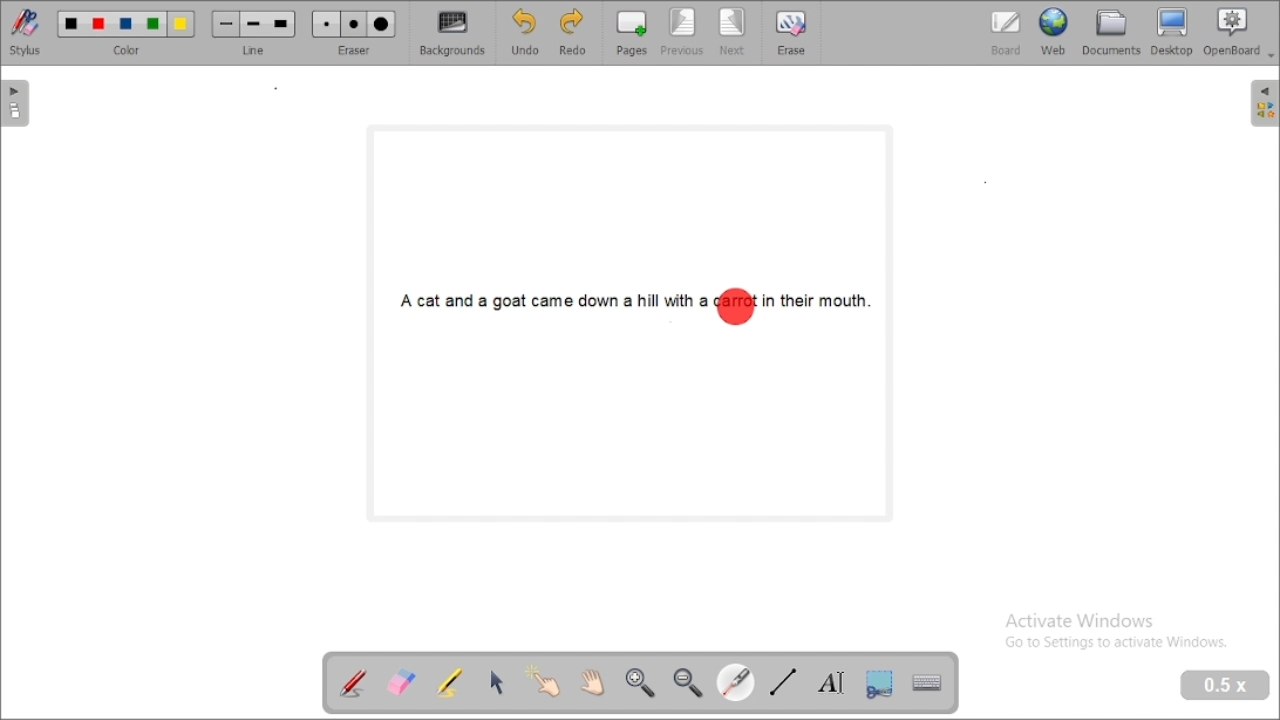 The image size is (1280, 720). Describe the element at coordinates (784, 681) in the screenshot. I see `draw lines` at that location.